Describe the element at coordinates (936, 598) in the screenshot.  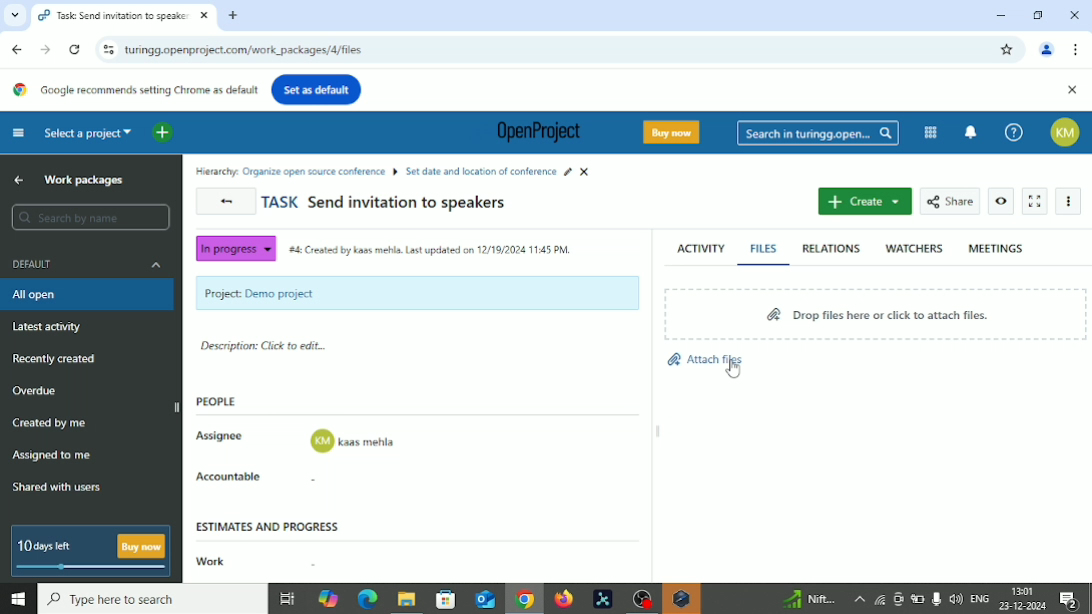
I see `Mic` at that location.